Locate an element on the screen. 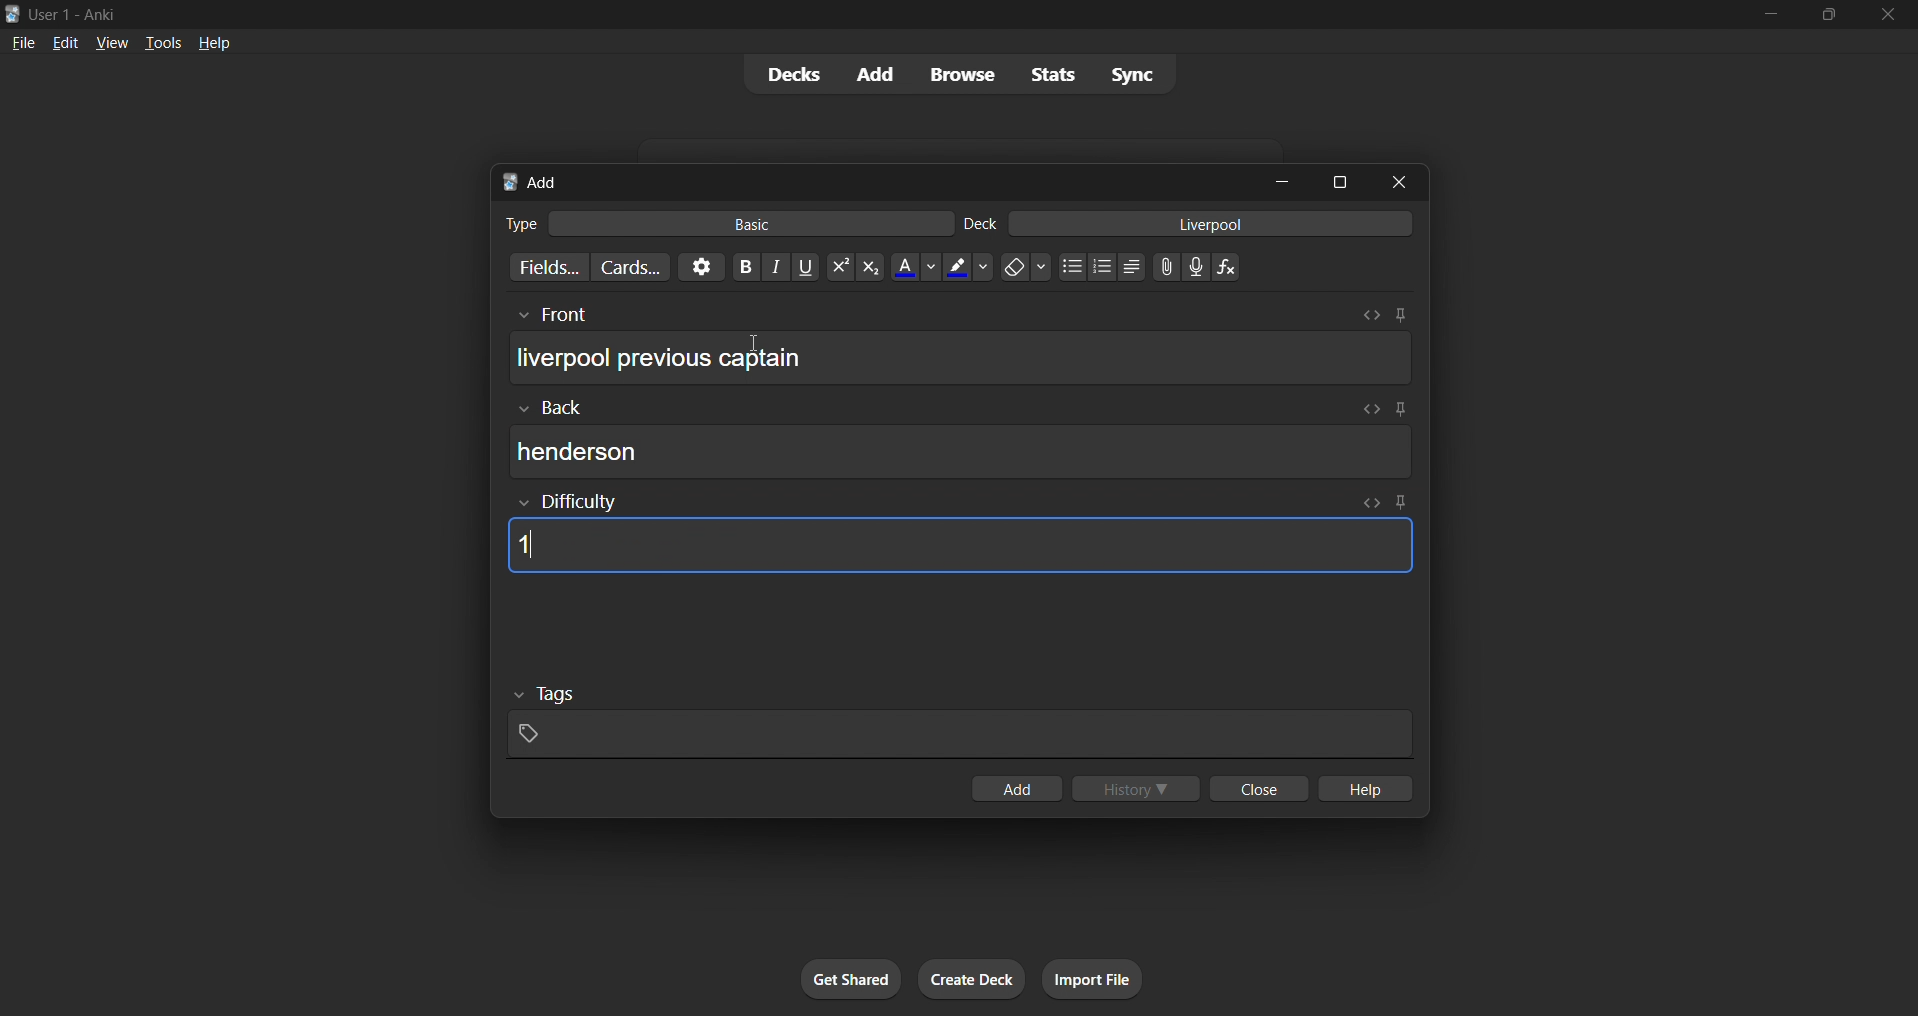  numbered list is located at coordinates (1103, 269).